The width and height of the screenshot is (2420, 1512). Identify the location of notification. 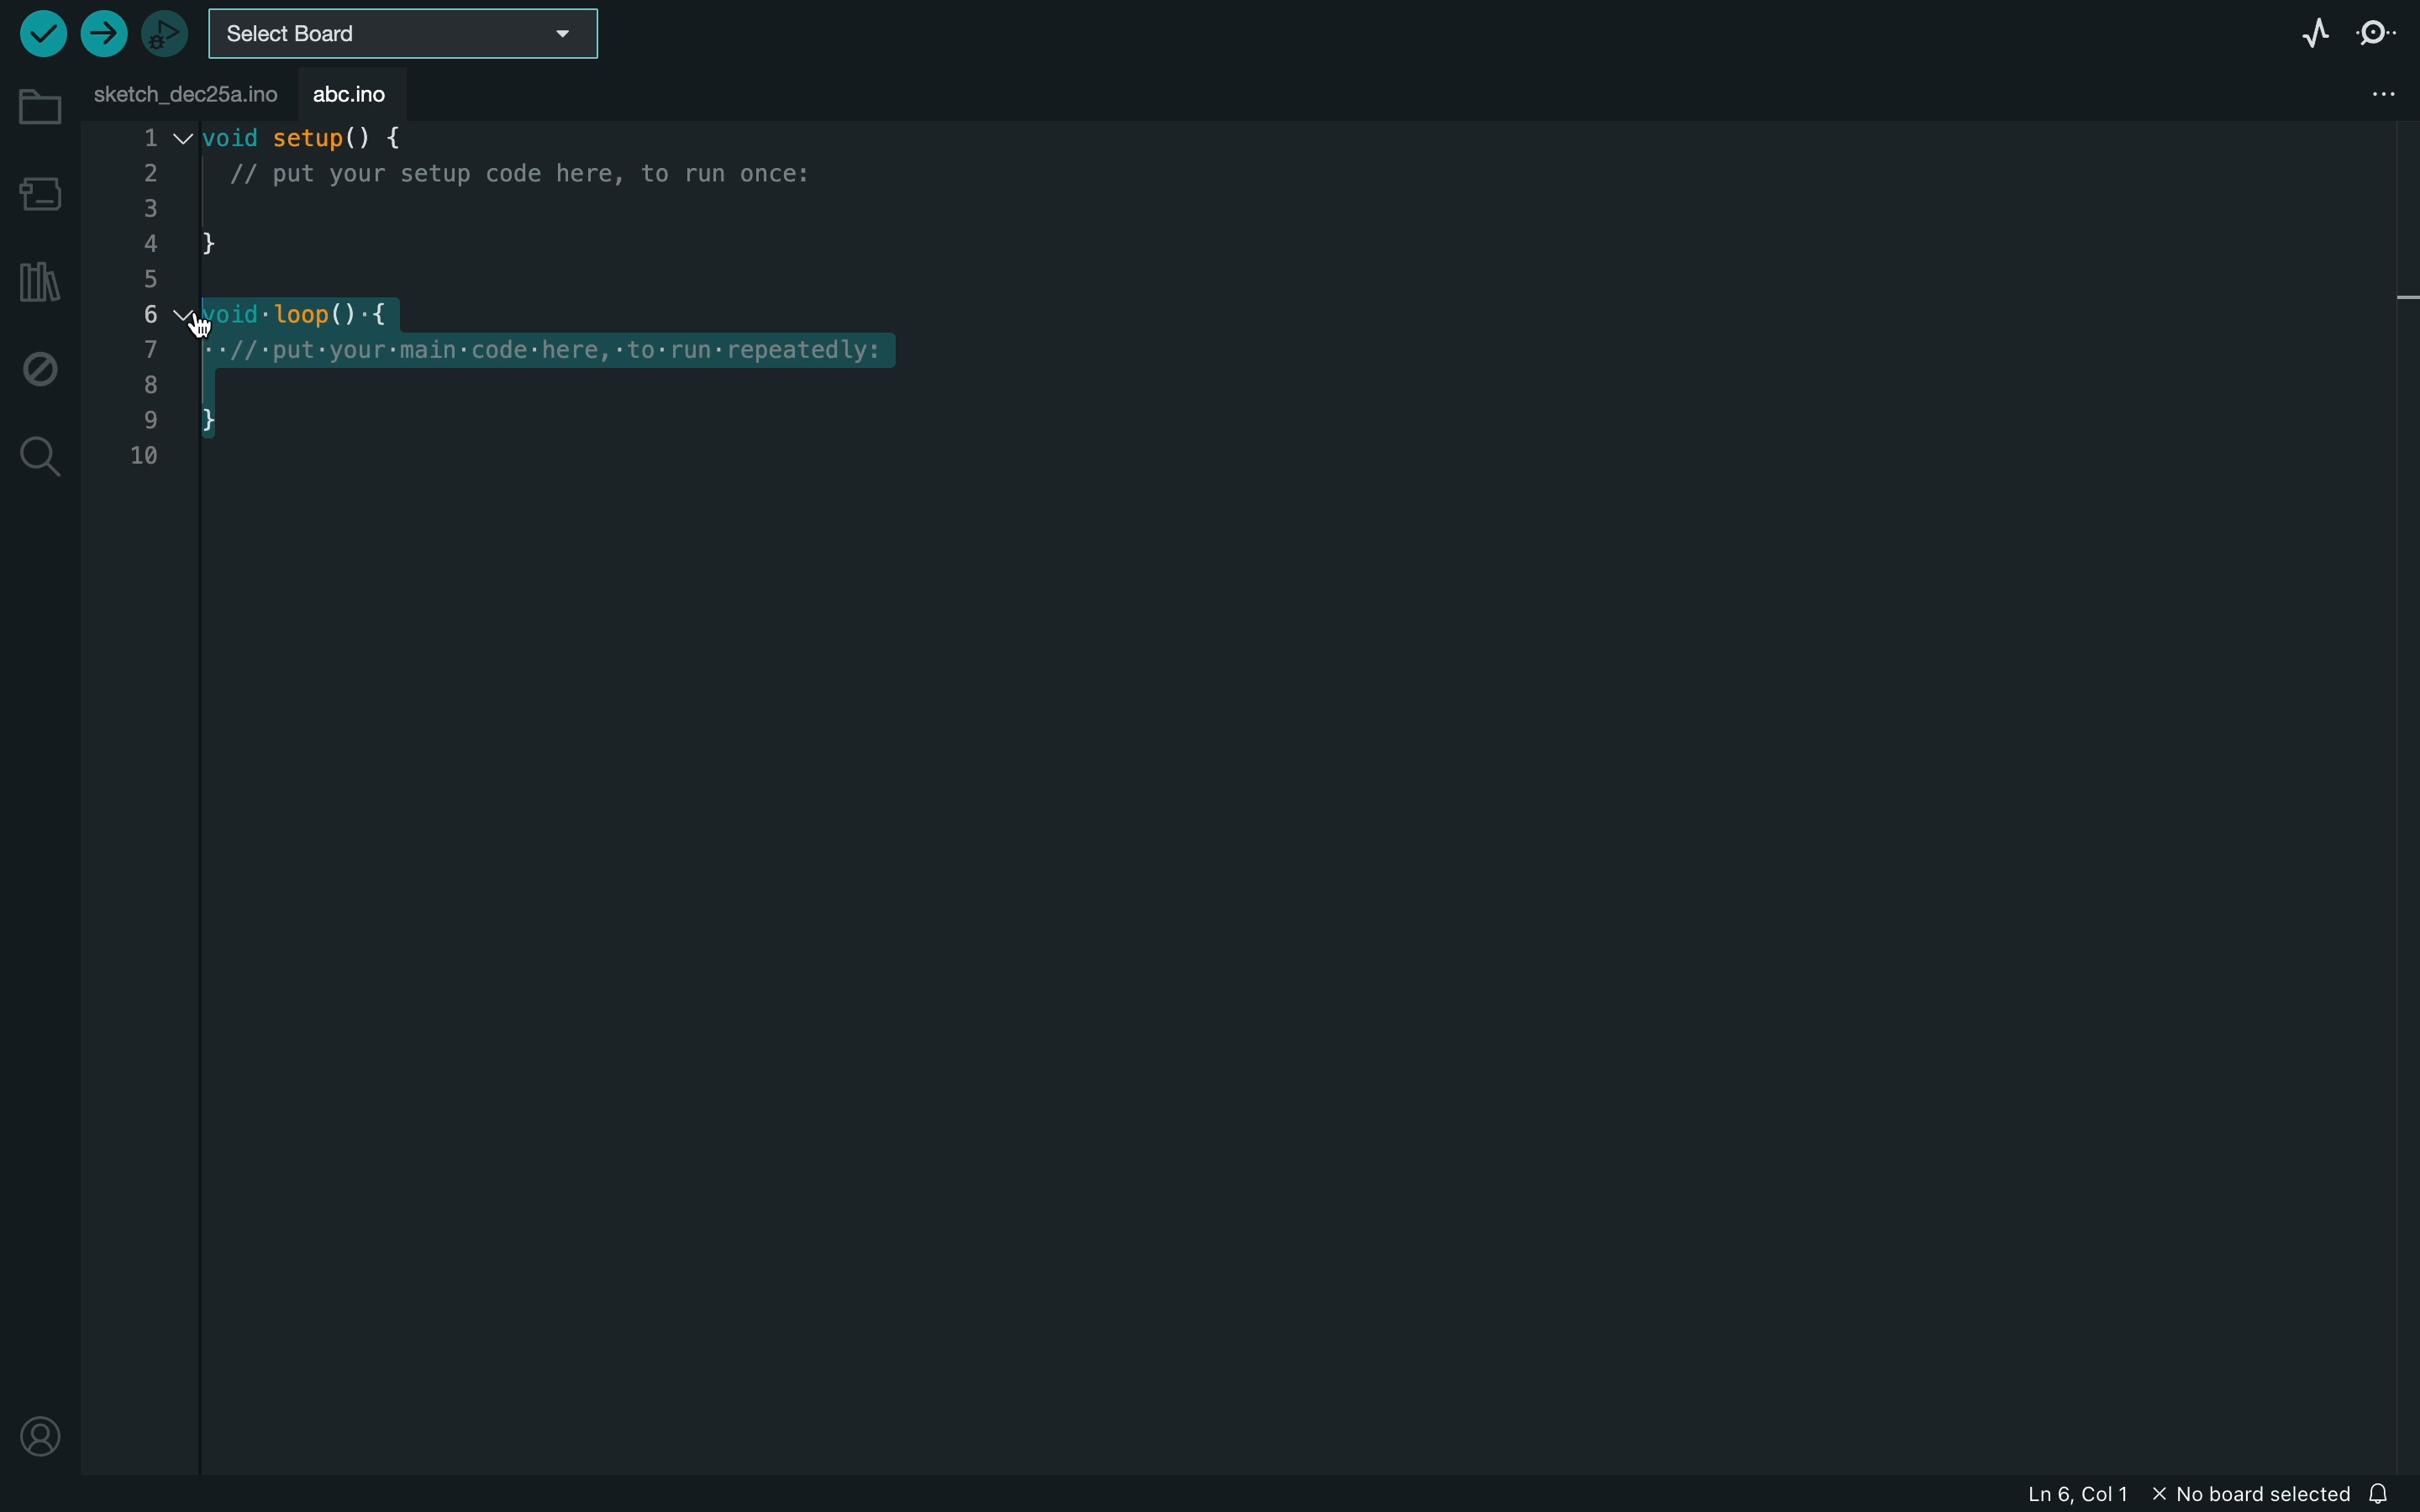
(2383, 1491).